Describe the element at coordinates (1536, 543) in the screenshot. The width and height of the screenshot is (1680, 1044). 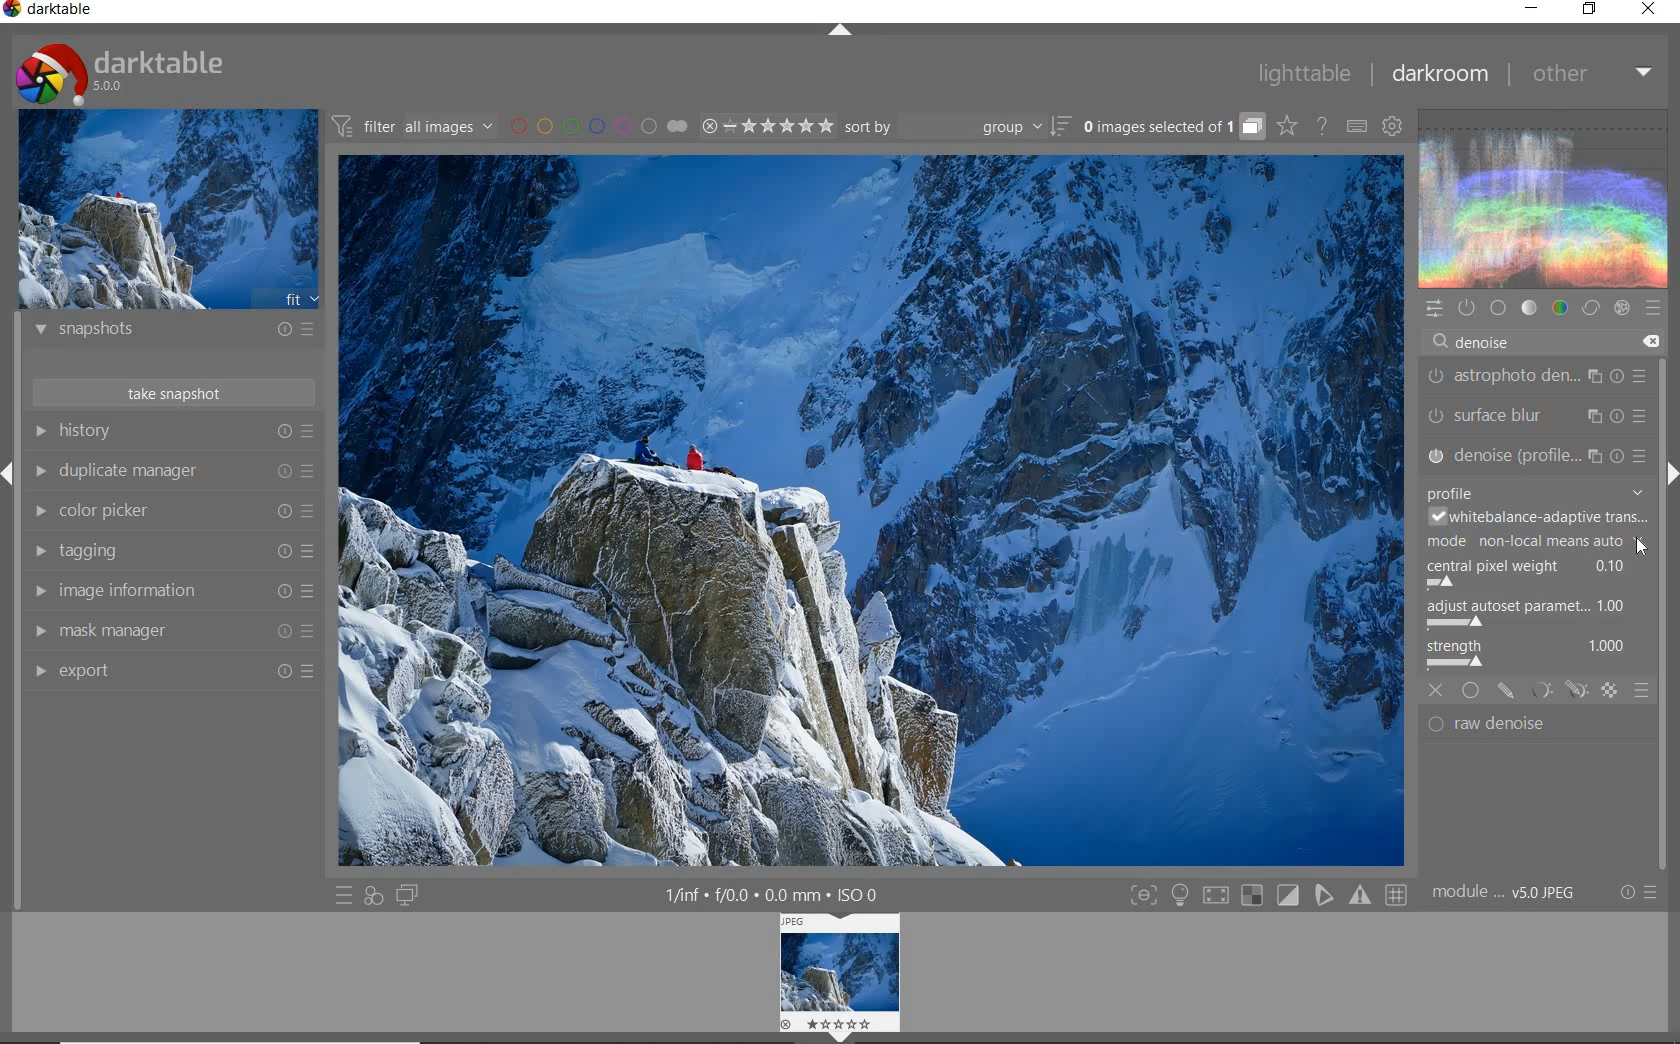
I see `mode` at that location.